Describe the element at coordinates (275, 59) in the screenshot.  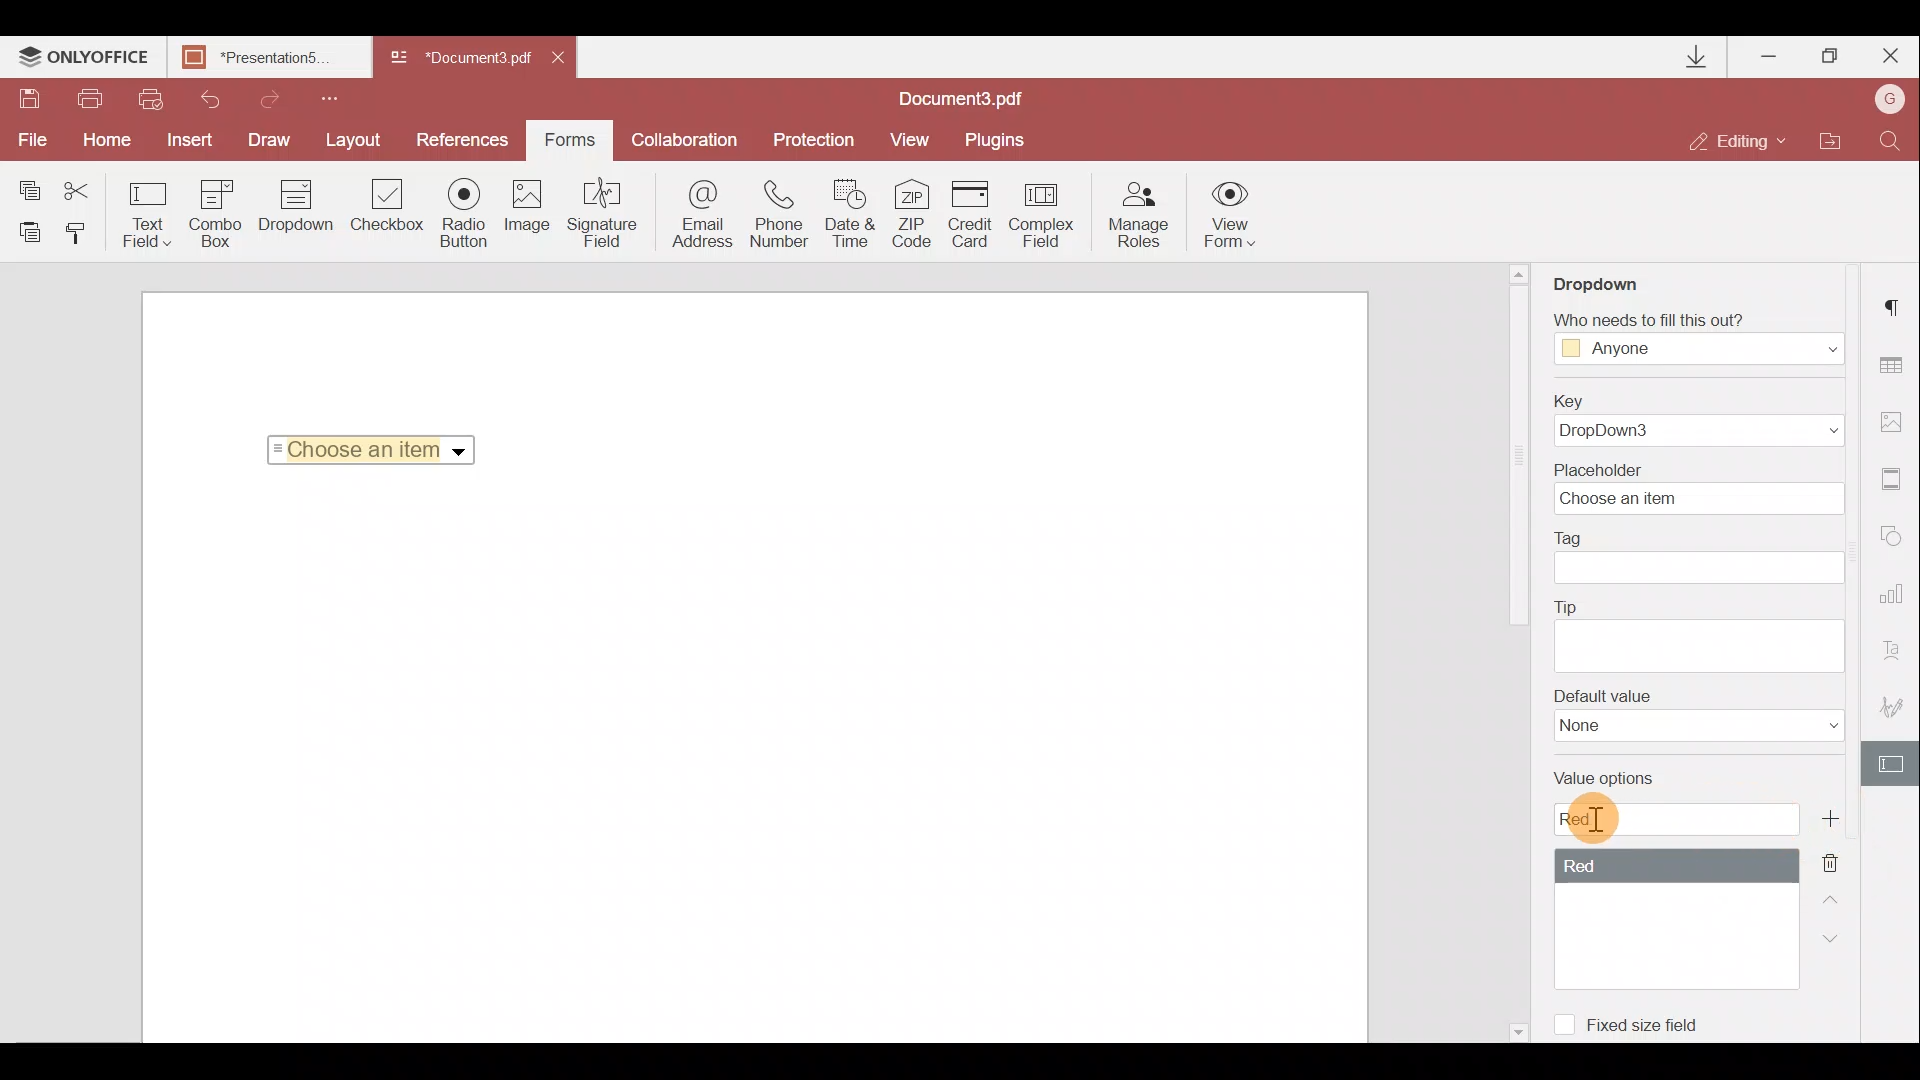
I see `Document name` at that location.